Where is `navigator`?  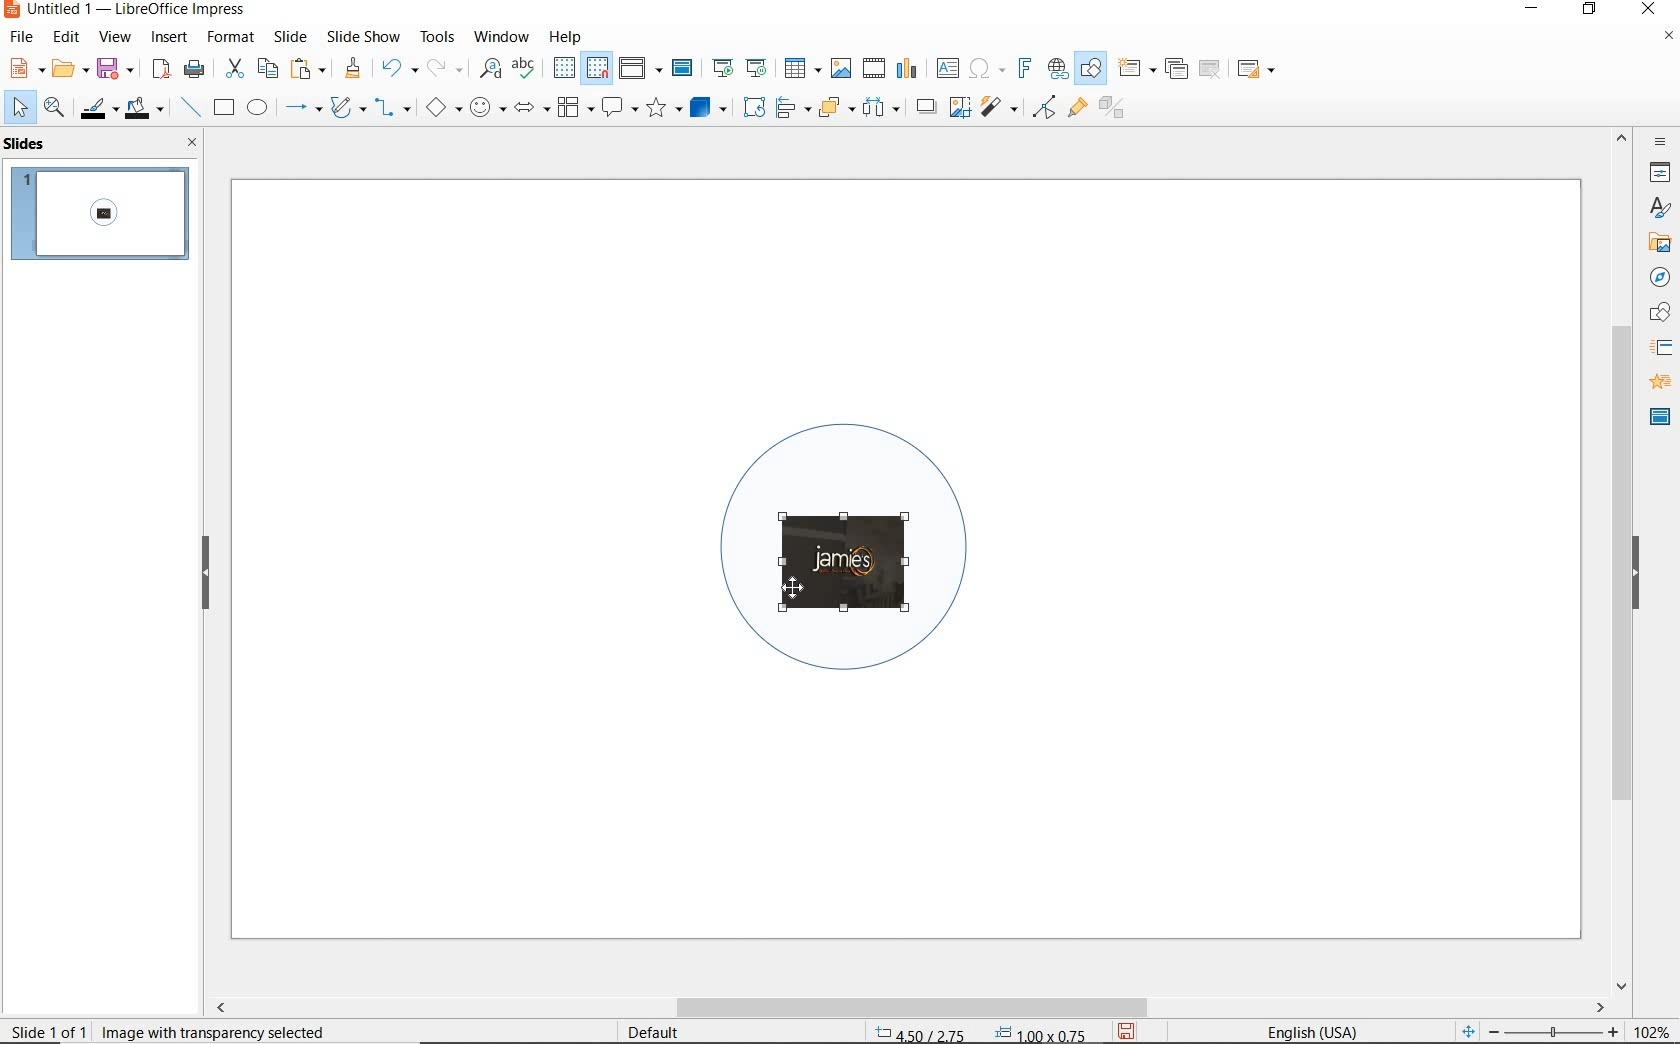 navigator is located at coordinates (1658, 276).